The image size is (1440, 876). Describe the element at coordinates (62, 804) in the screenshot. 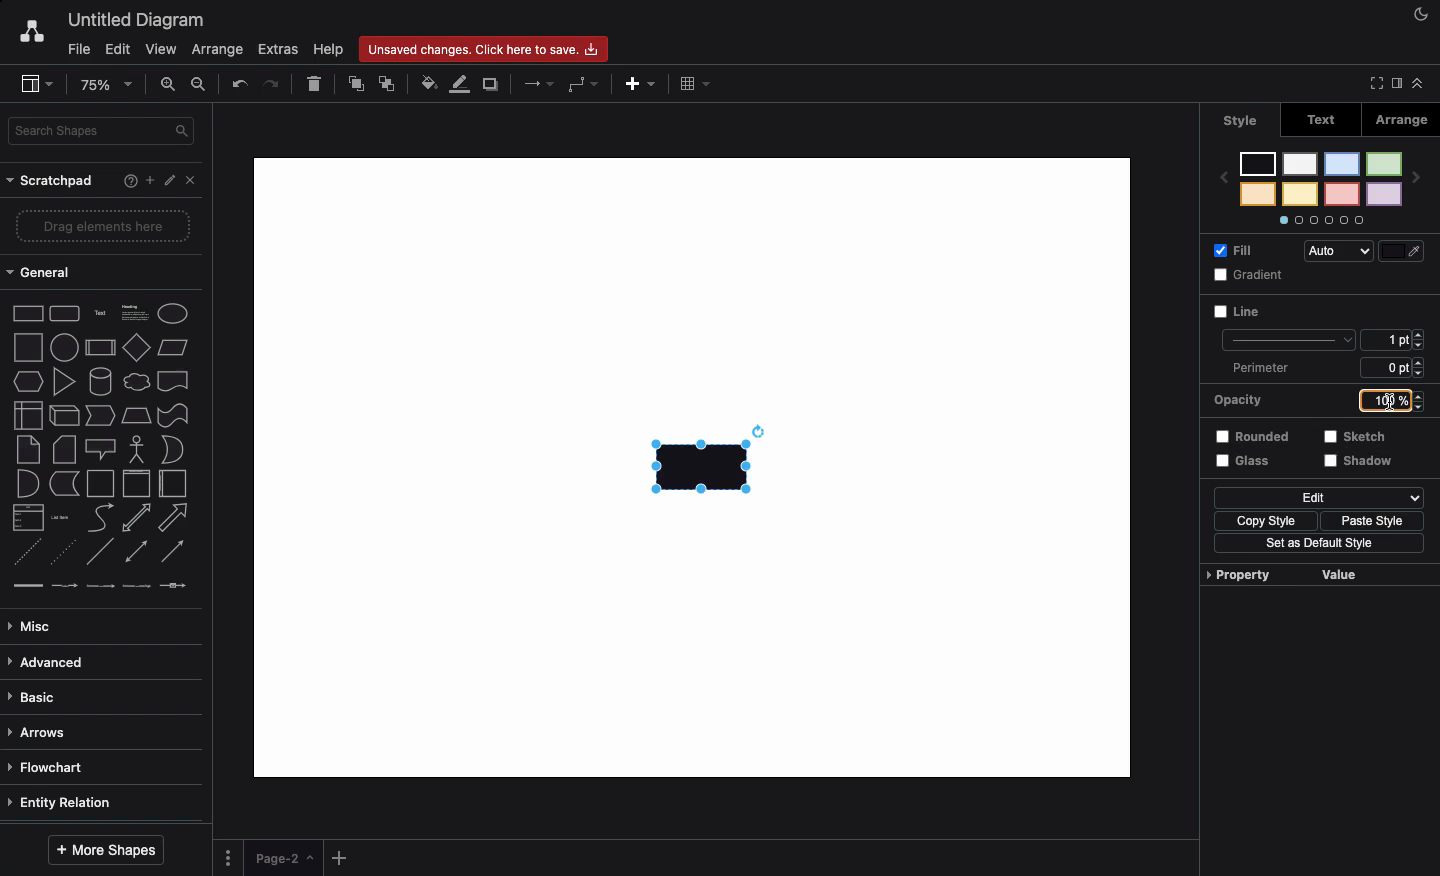

I see `Entity relation` at that location.